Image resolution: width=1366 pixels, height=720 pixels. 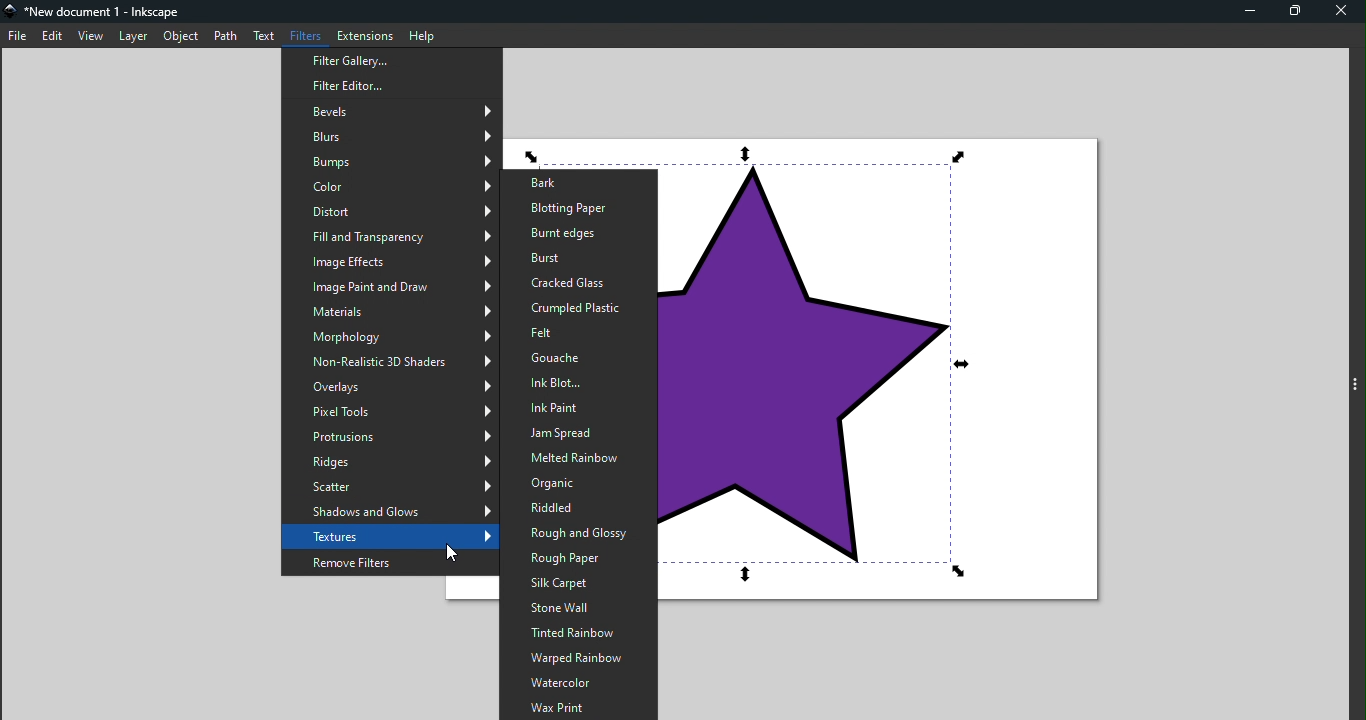 I want to click on Crumpled plastic, so click(x=574, y=308).